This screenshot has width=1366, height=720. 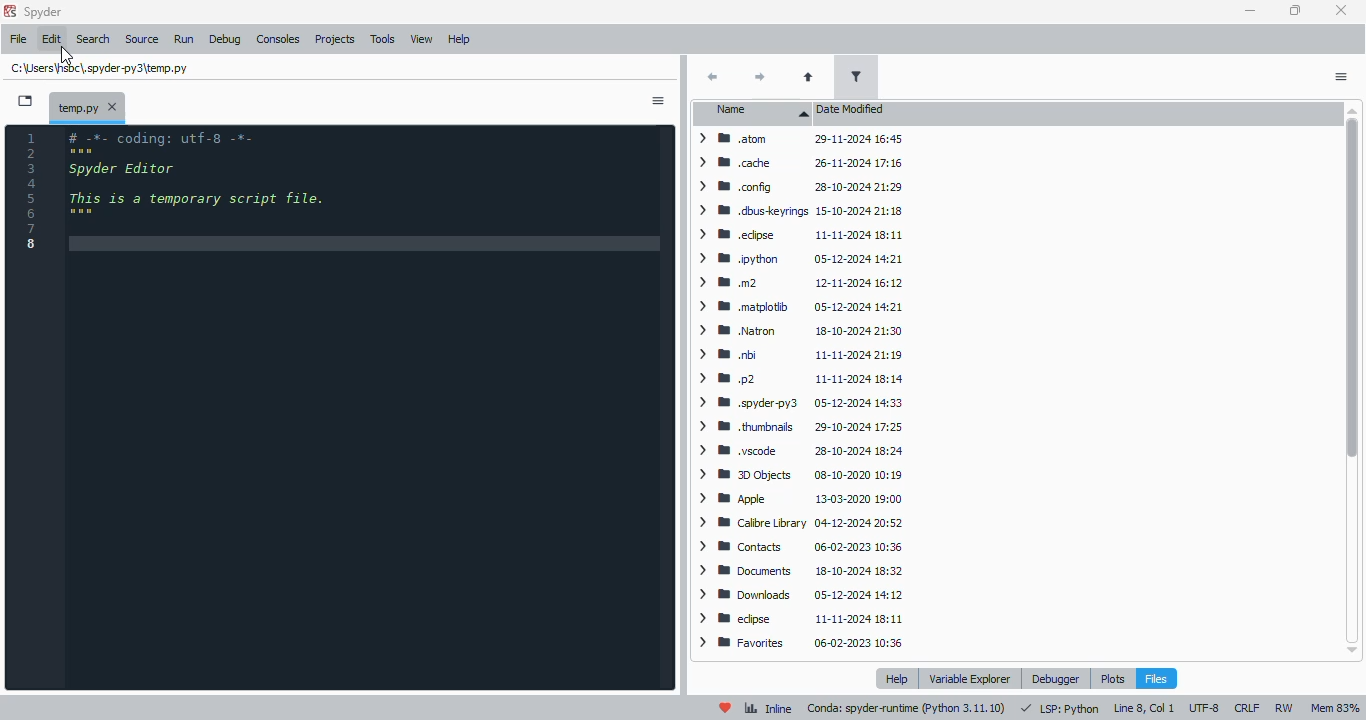 I want to click on edit, so click(x=53, y=39).